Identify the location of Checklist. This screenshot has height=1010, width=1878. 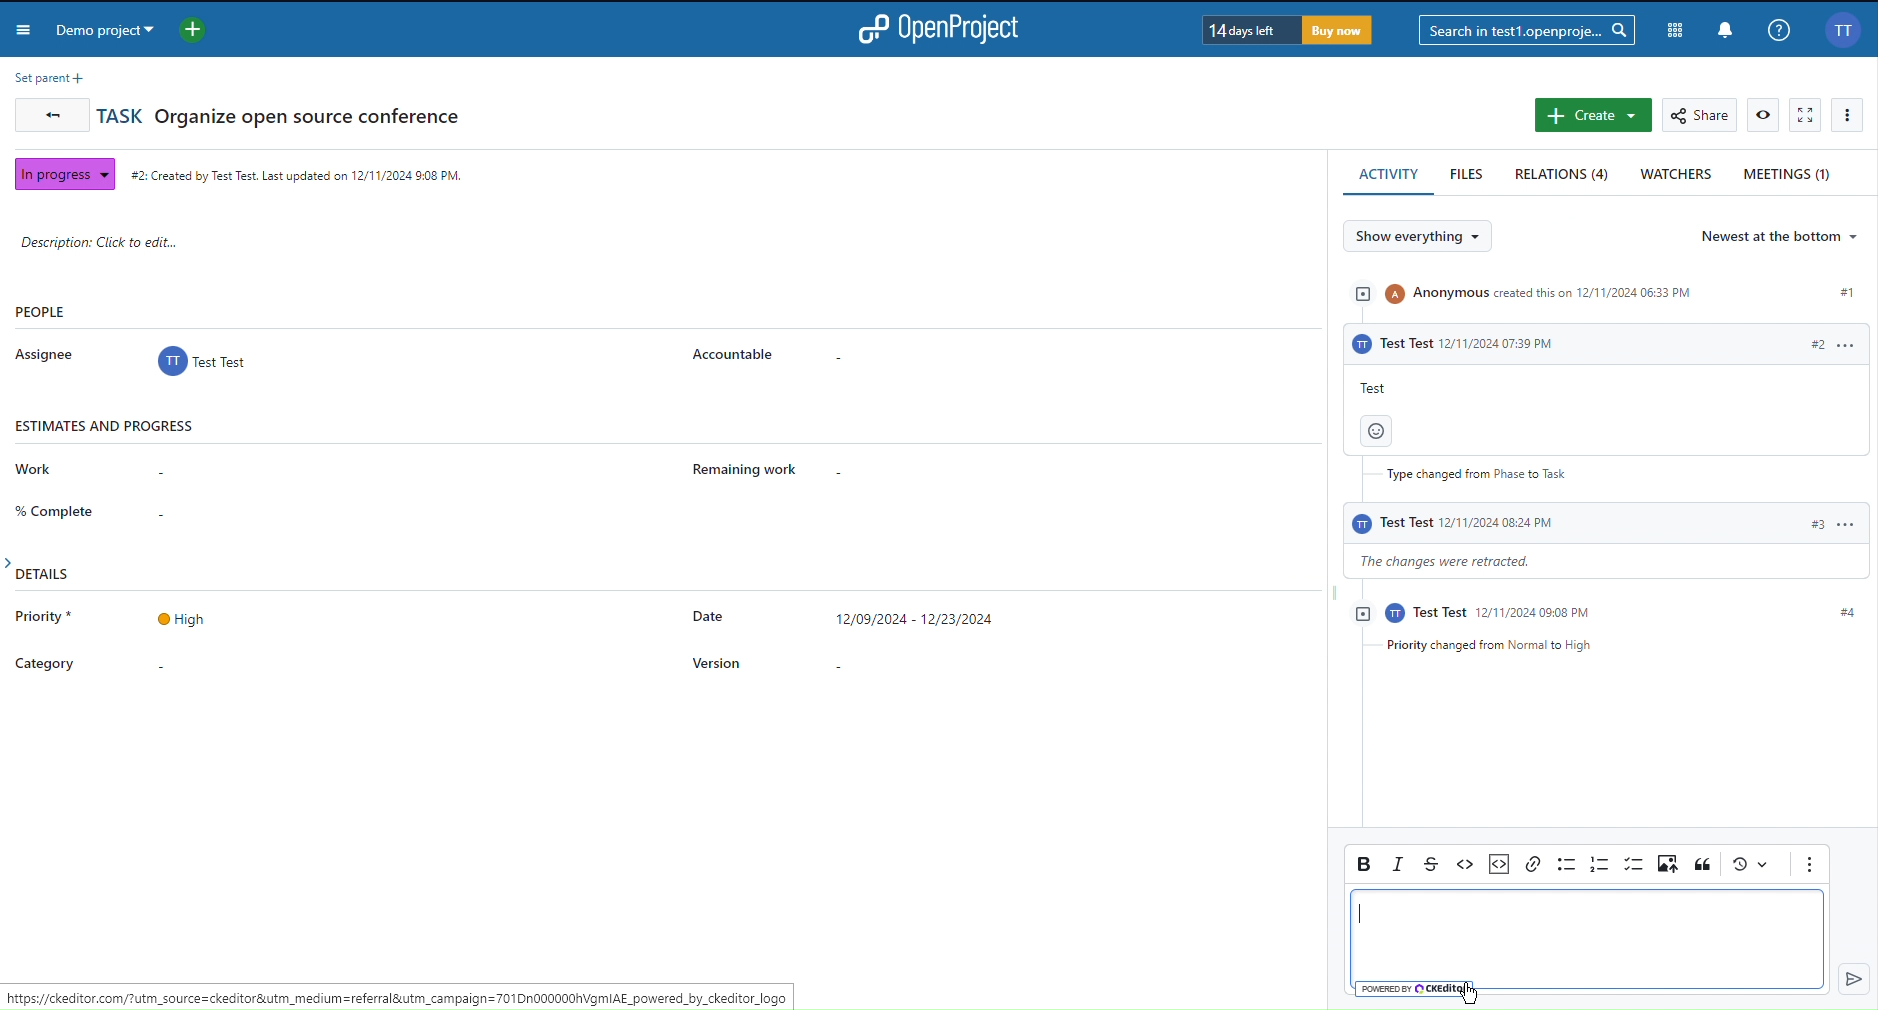
(1635, 865).